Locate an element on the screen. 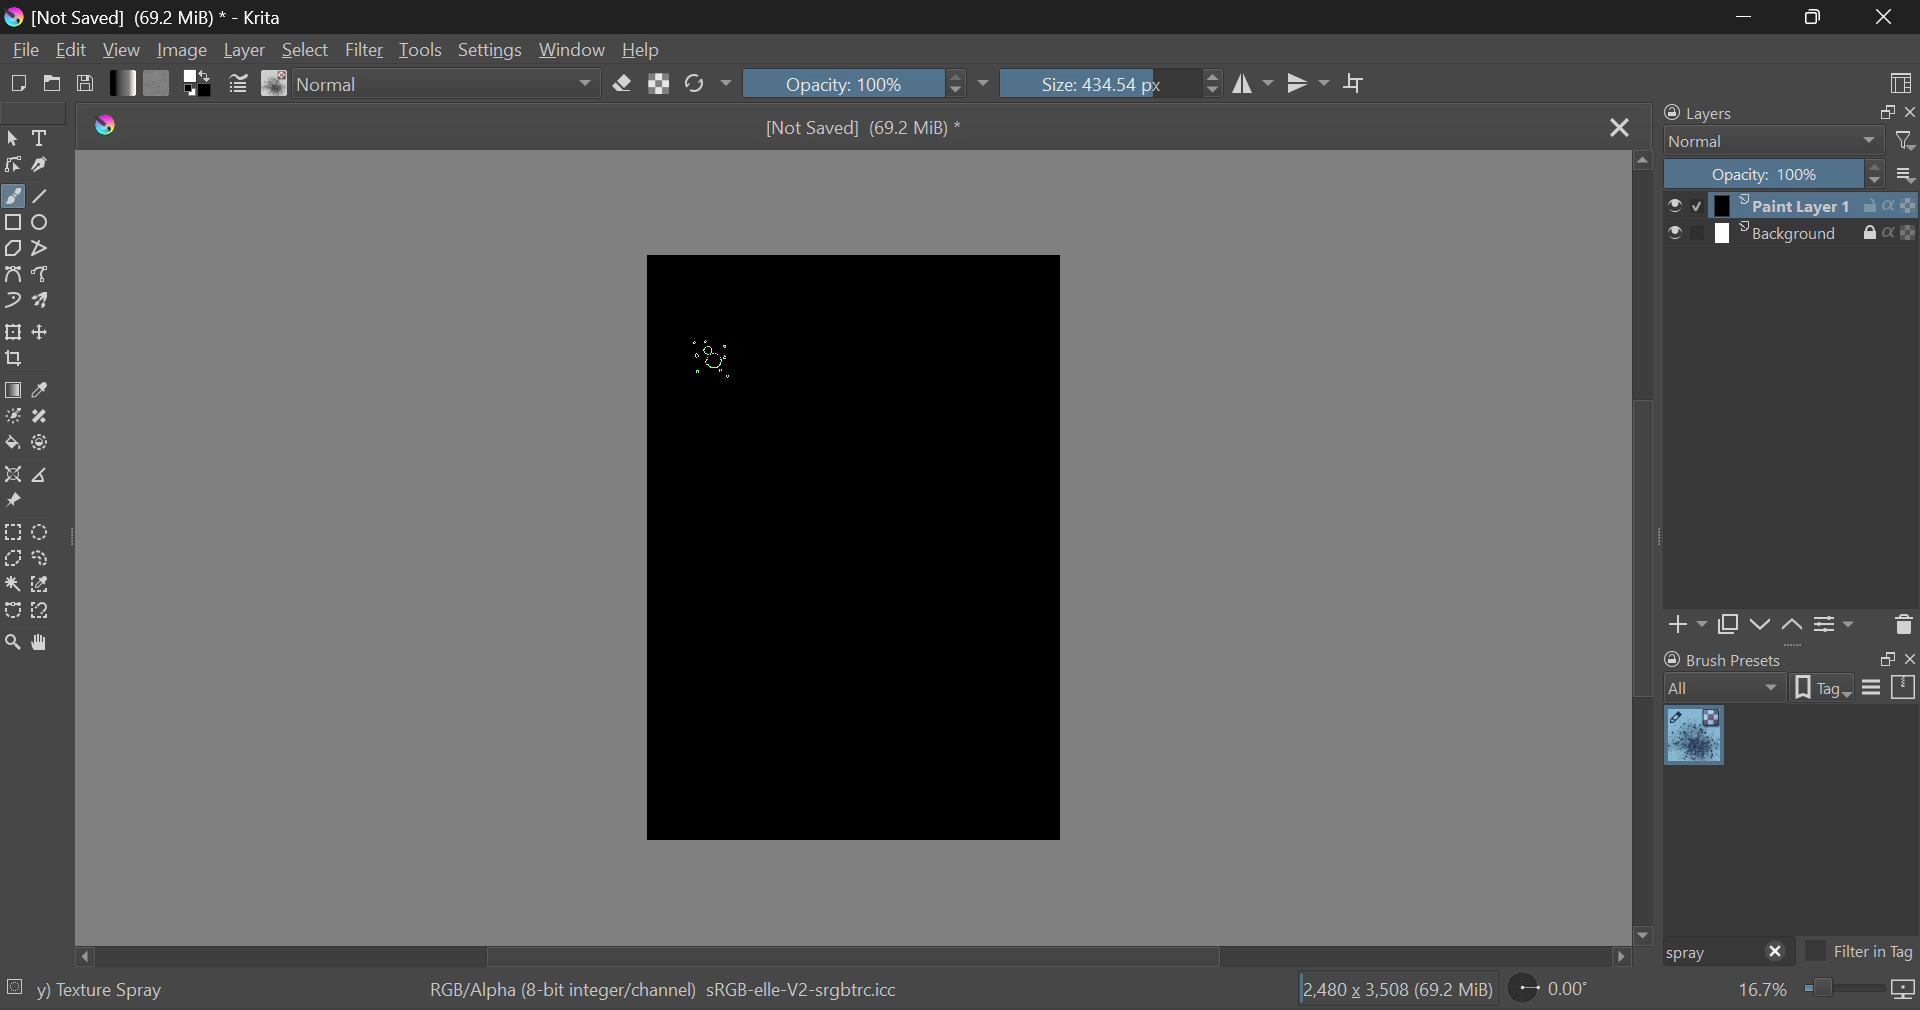 The image size is (1920, 1010). Layer Movement up is located at coordinates (1793, 627).